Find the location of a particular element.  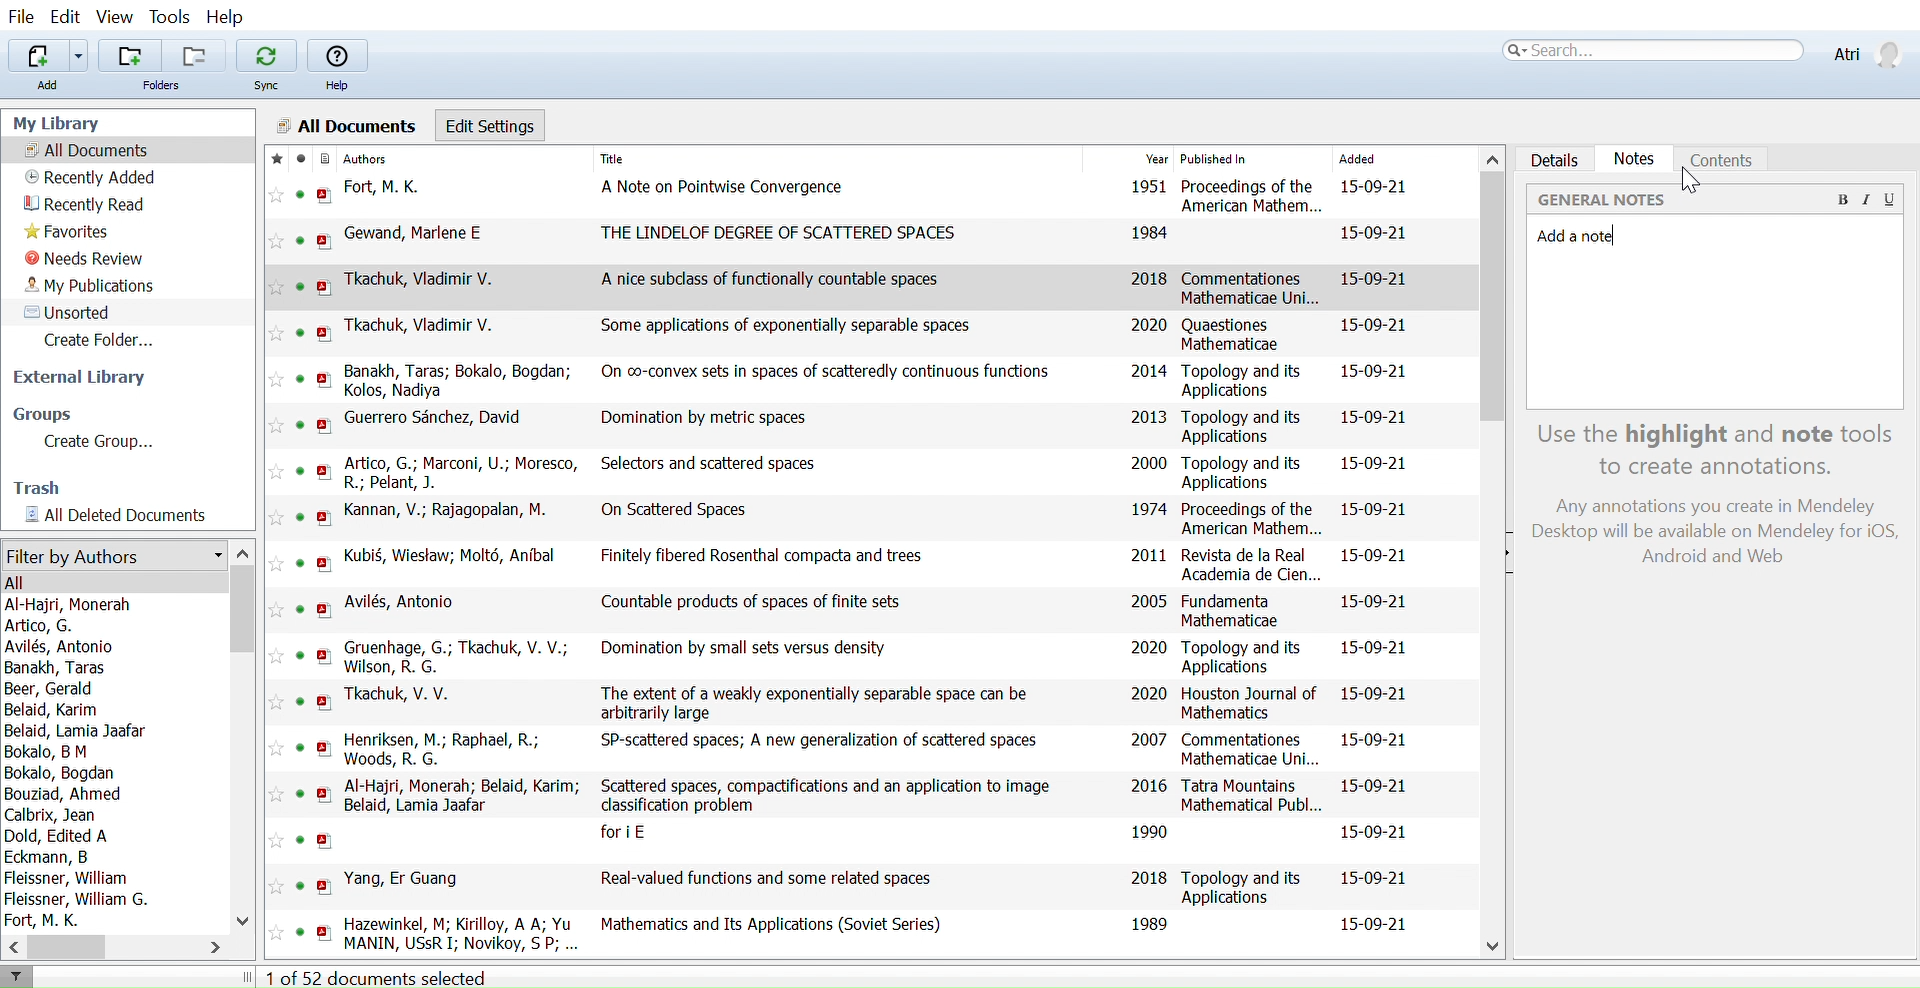

Banakh, Taras; Bokalo, Bogdan; Kolos, Nadiya is located at coordinates (459, 380).